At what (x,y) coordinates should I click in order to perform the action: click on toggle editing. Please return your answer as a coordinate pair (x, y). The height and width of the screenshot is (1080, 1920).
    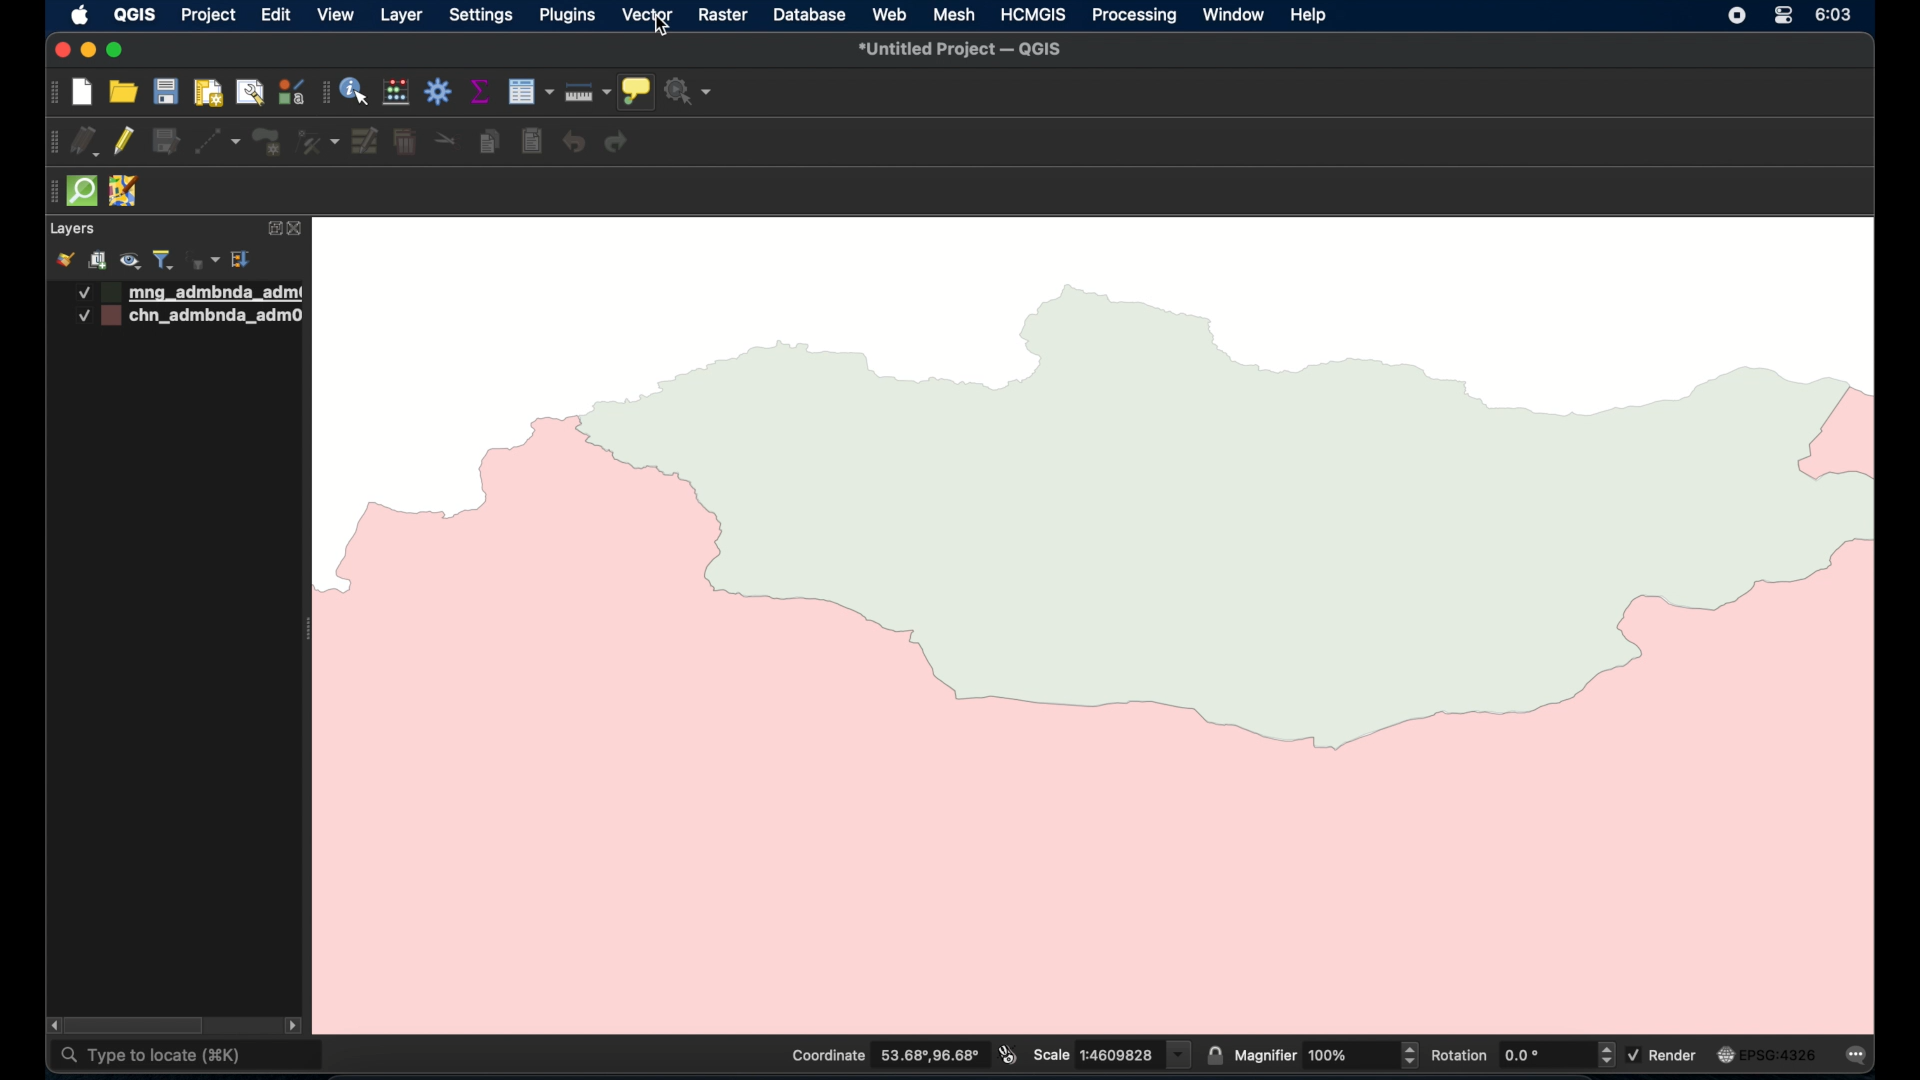
    Looking at the image, I should click on (122, 140).